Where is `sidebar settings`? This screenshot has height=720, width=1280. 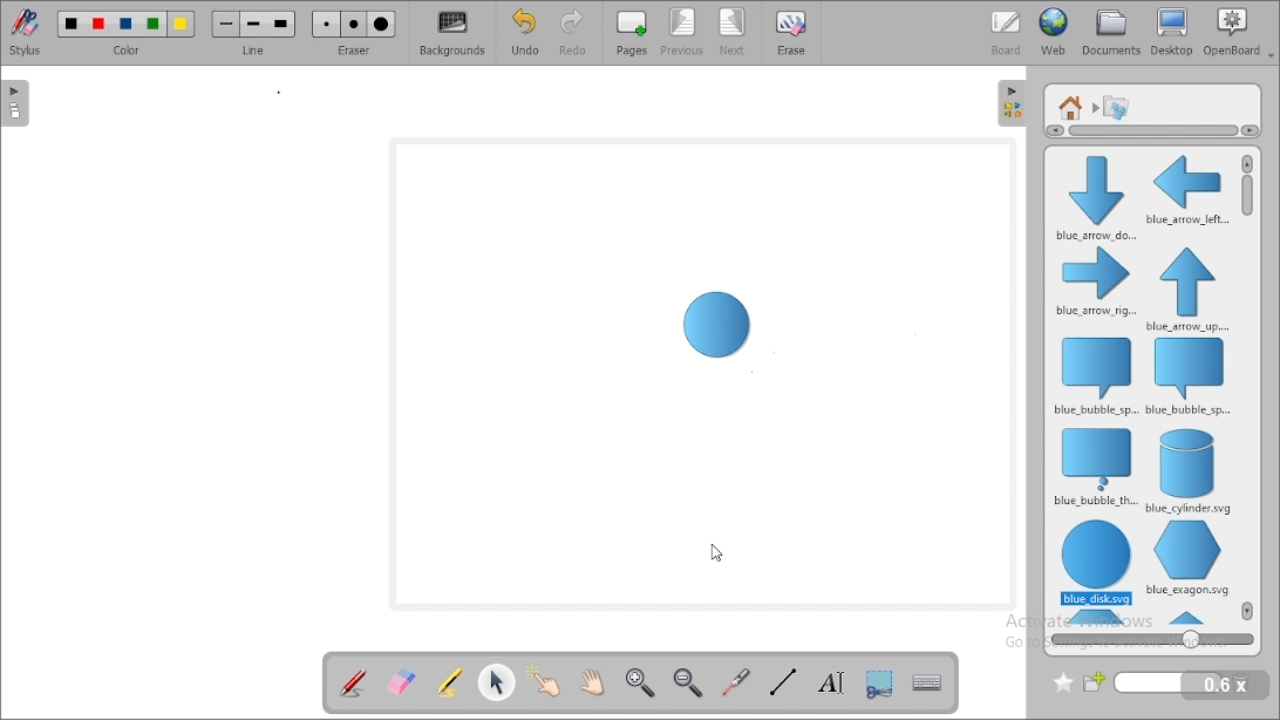 sidebar settings is located at coordinates (1012, 104).